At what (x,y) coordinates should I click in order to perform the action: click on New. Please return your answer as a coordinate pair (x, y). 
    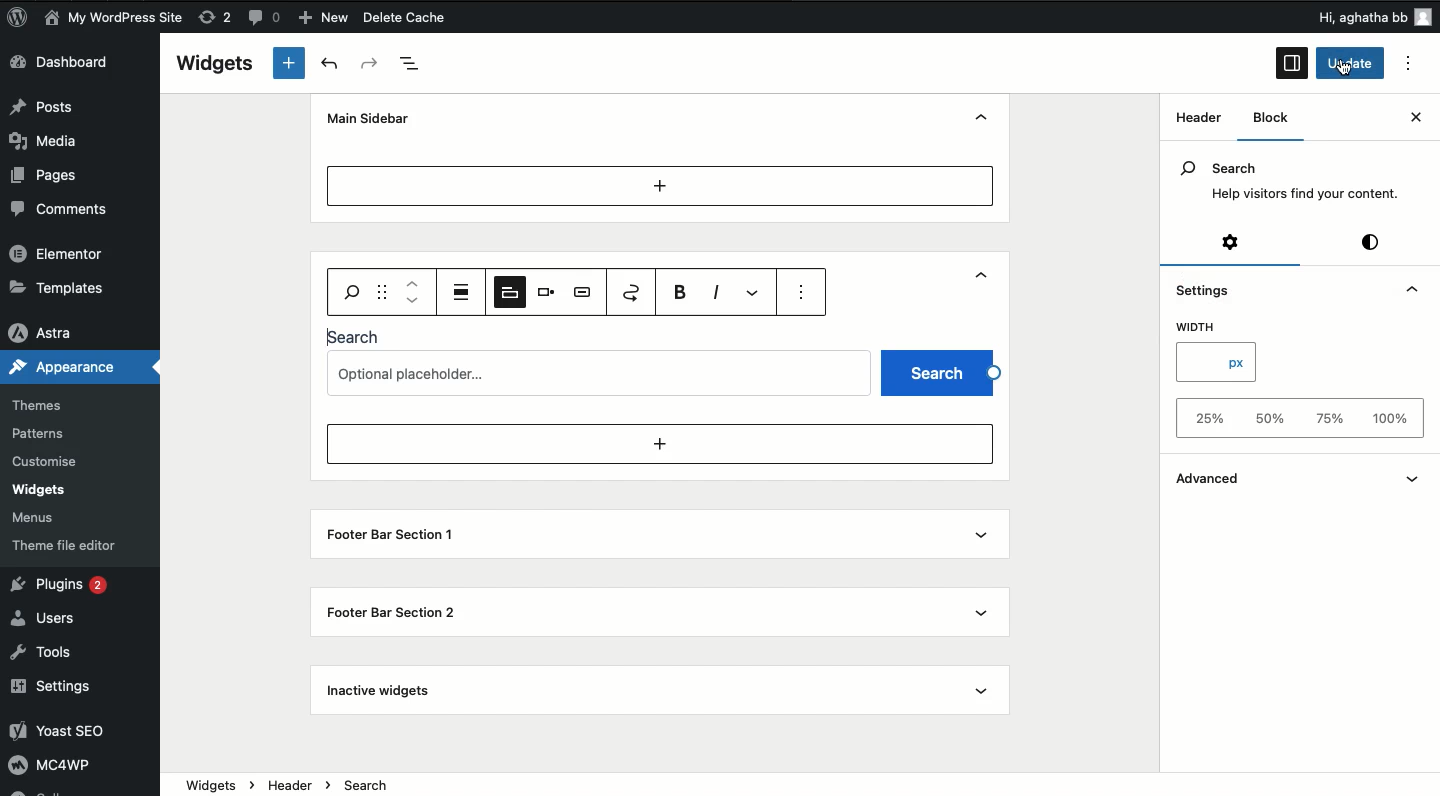
    Looking at the image, I should click on (326, 18).